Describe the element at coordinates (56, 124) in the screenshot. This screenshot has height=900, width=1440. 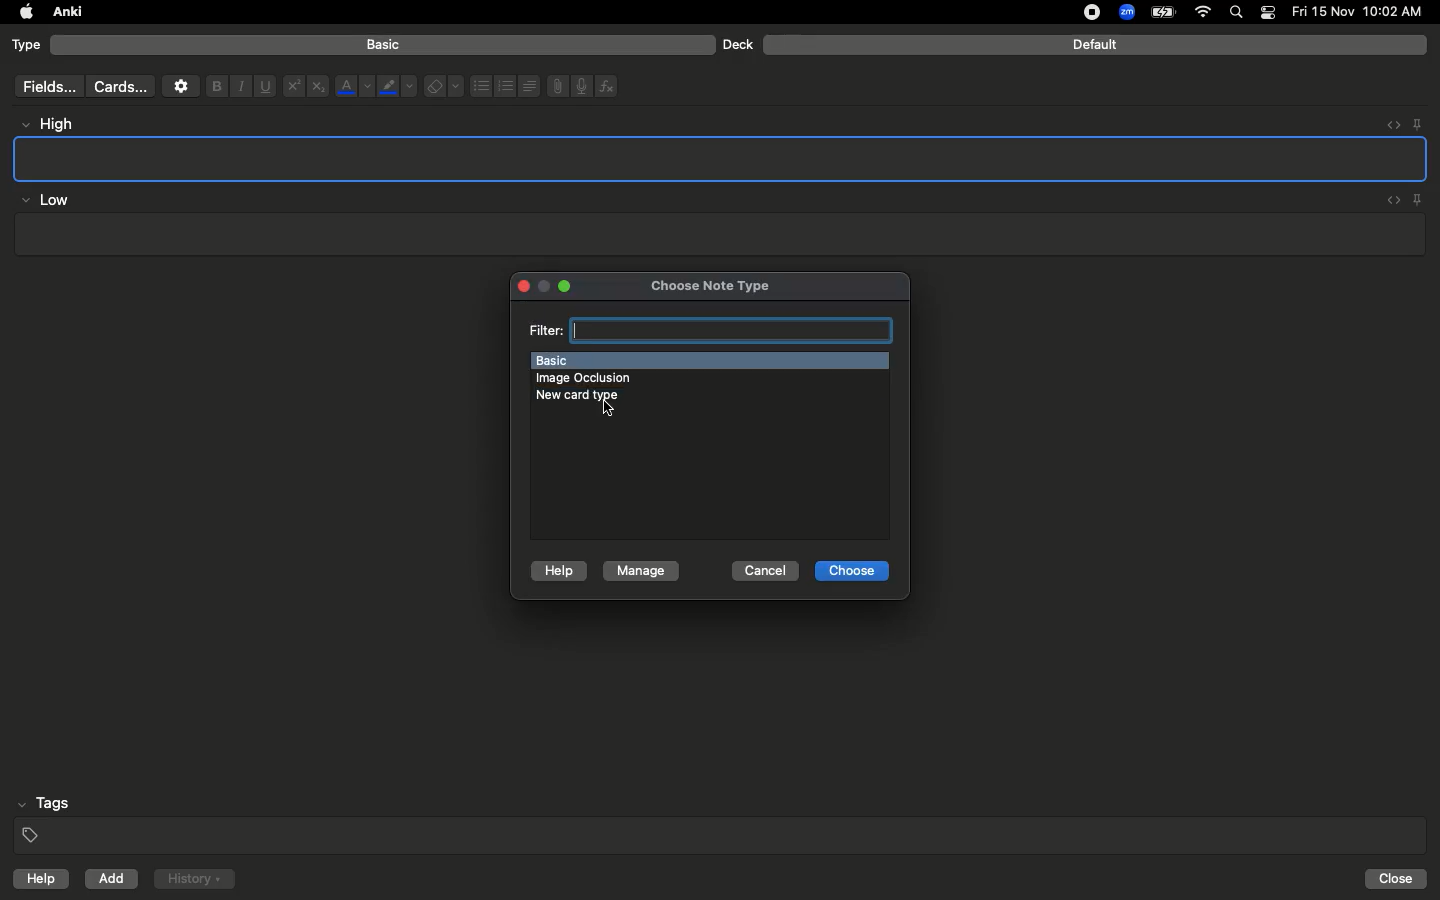
I see `High` at that location.